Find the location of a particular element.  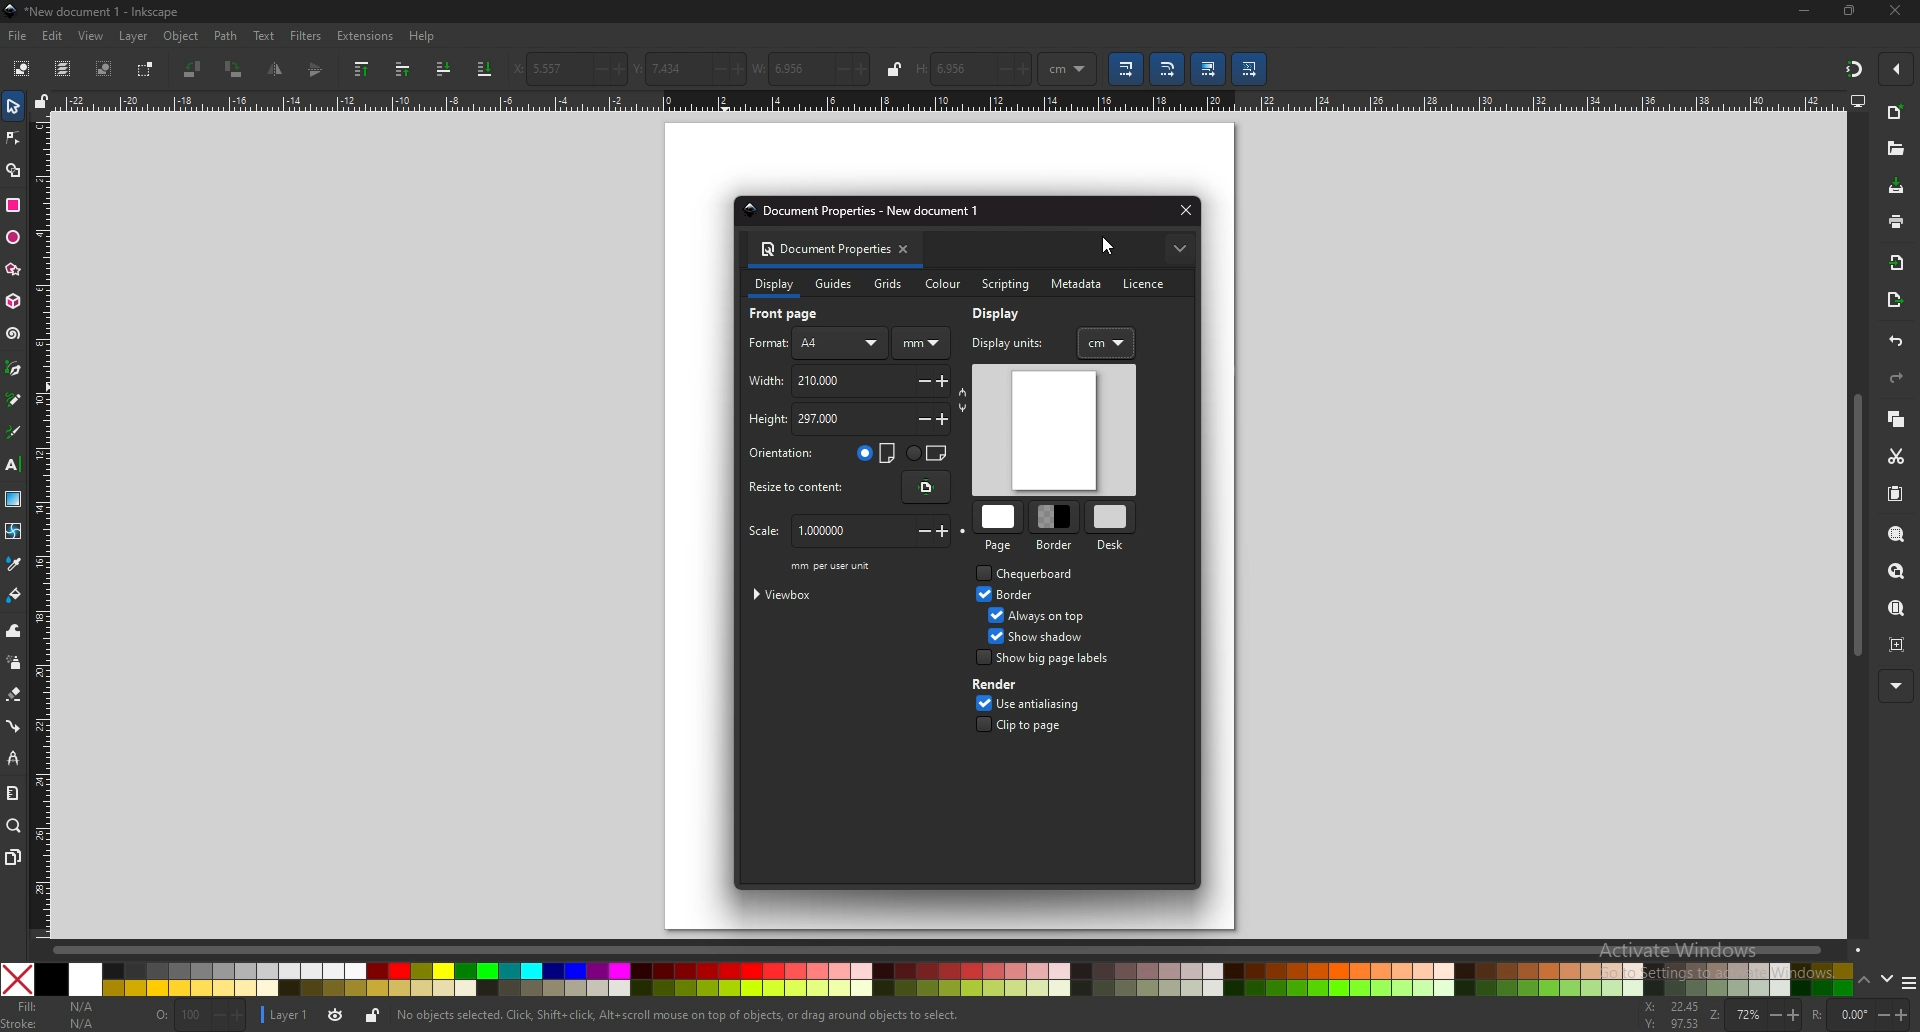

Checkbox is located at coordinates (981, 658).